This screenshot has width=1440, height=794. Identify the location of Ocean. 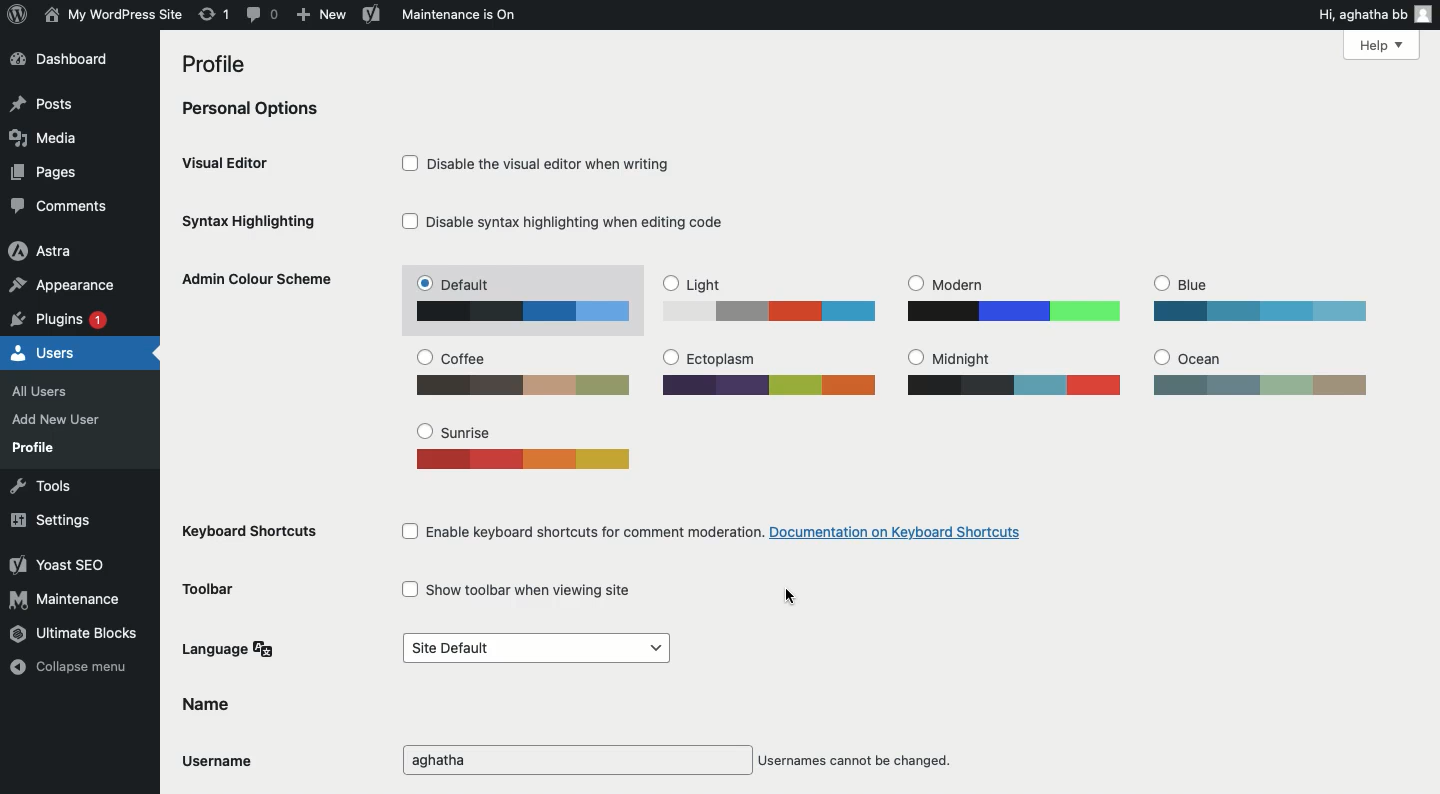
(1264, 373).